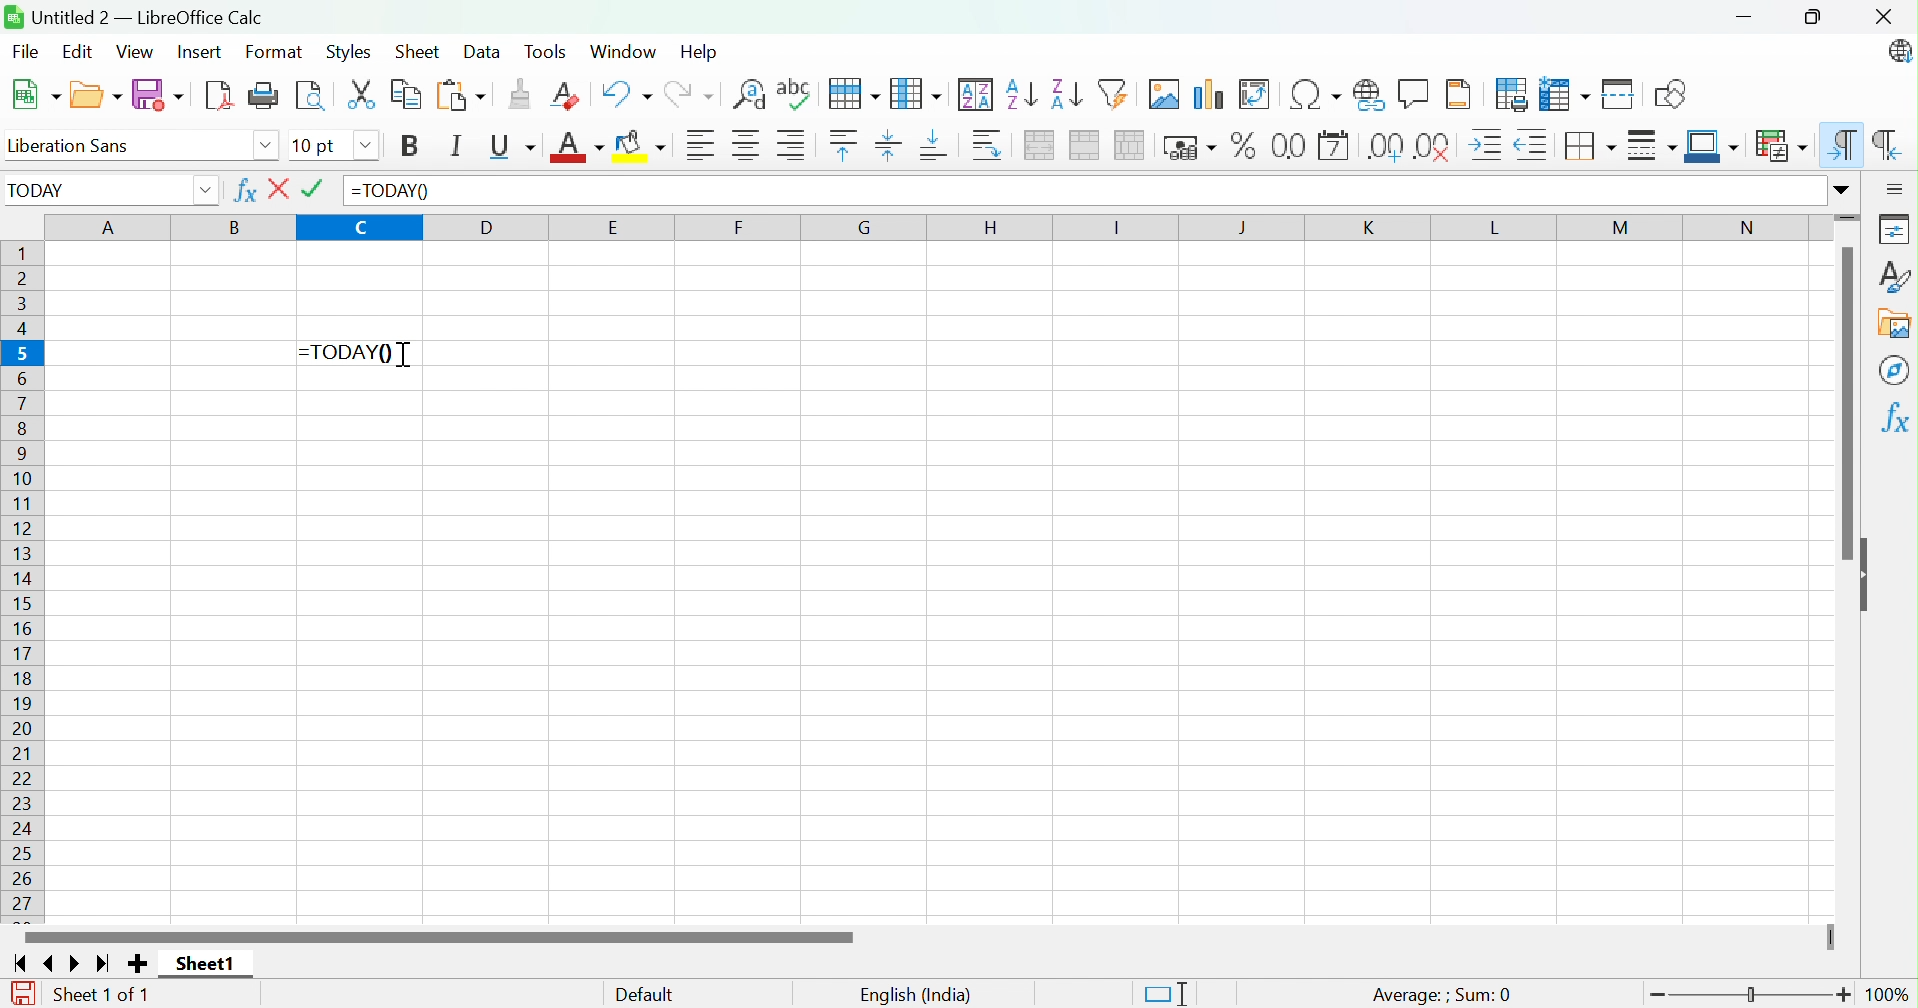 This screenshot has width=1918, height=1008. Describe the element at coordinates (79, 55) in the screenshot. I see `Edit` at that location.